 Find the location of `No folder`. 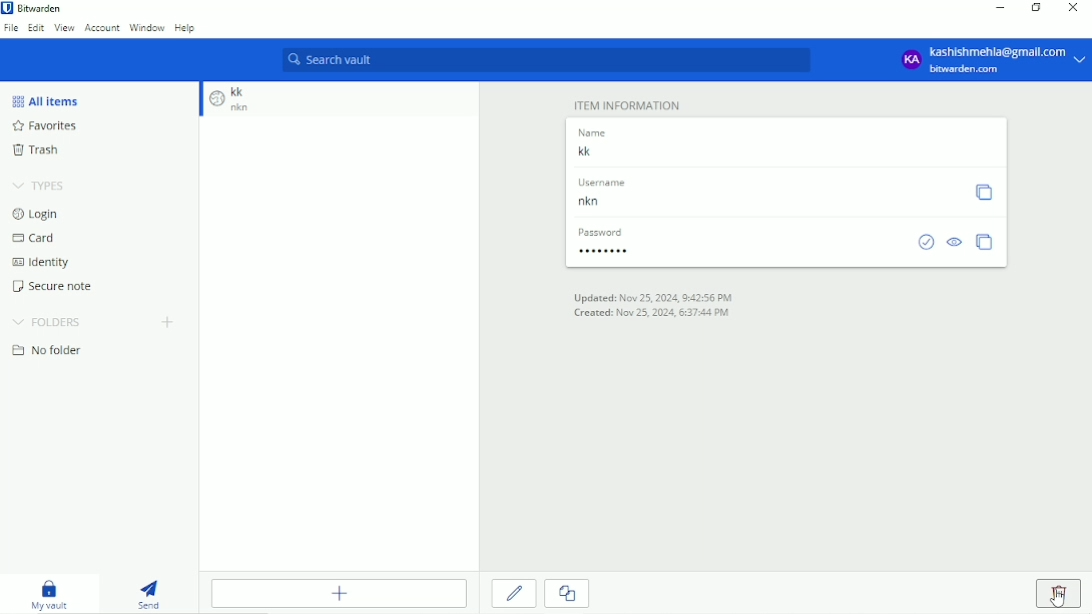

No folder is located at coordinates (48, 350).